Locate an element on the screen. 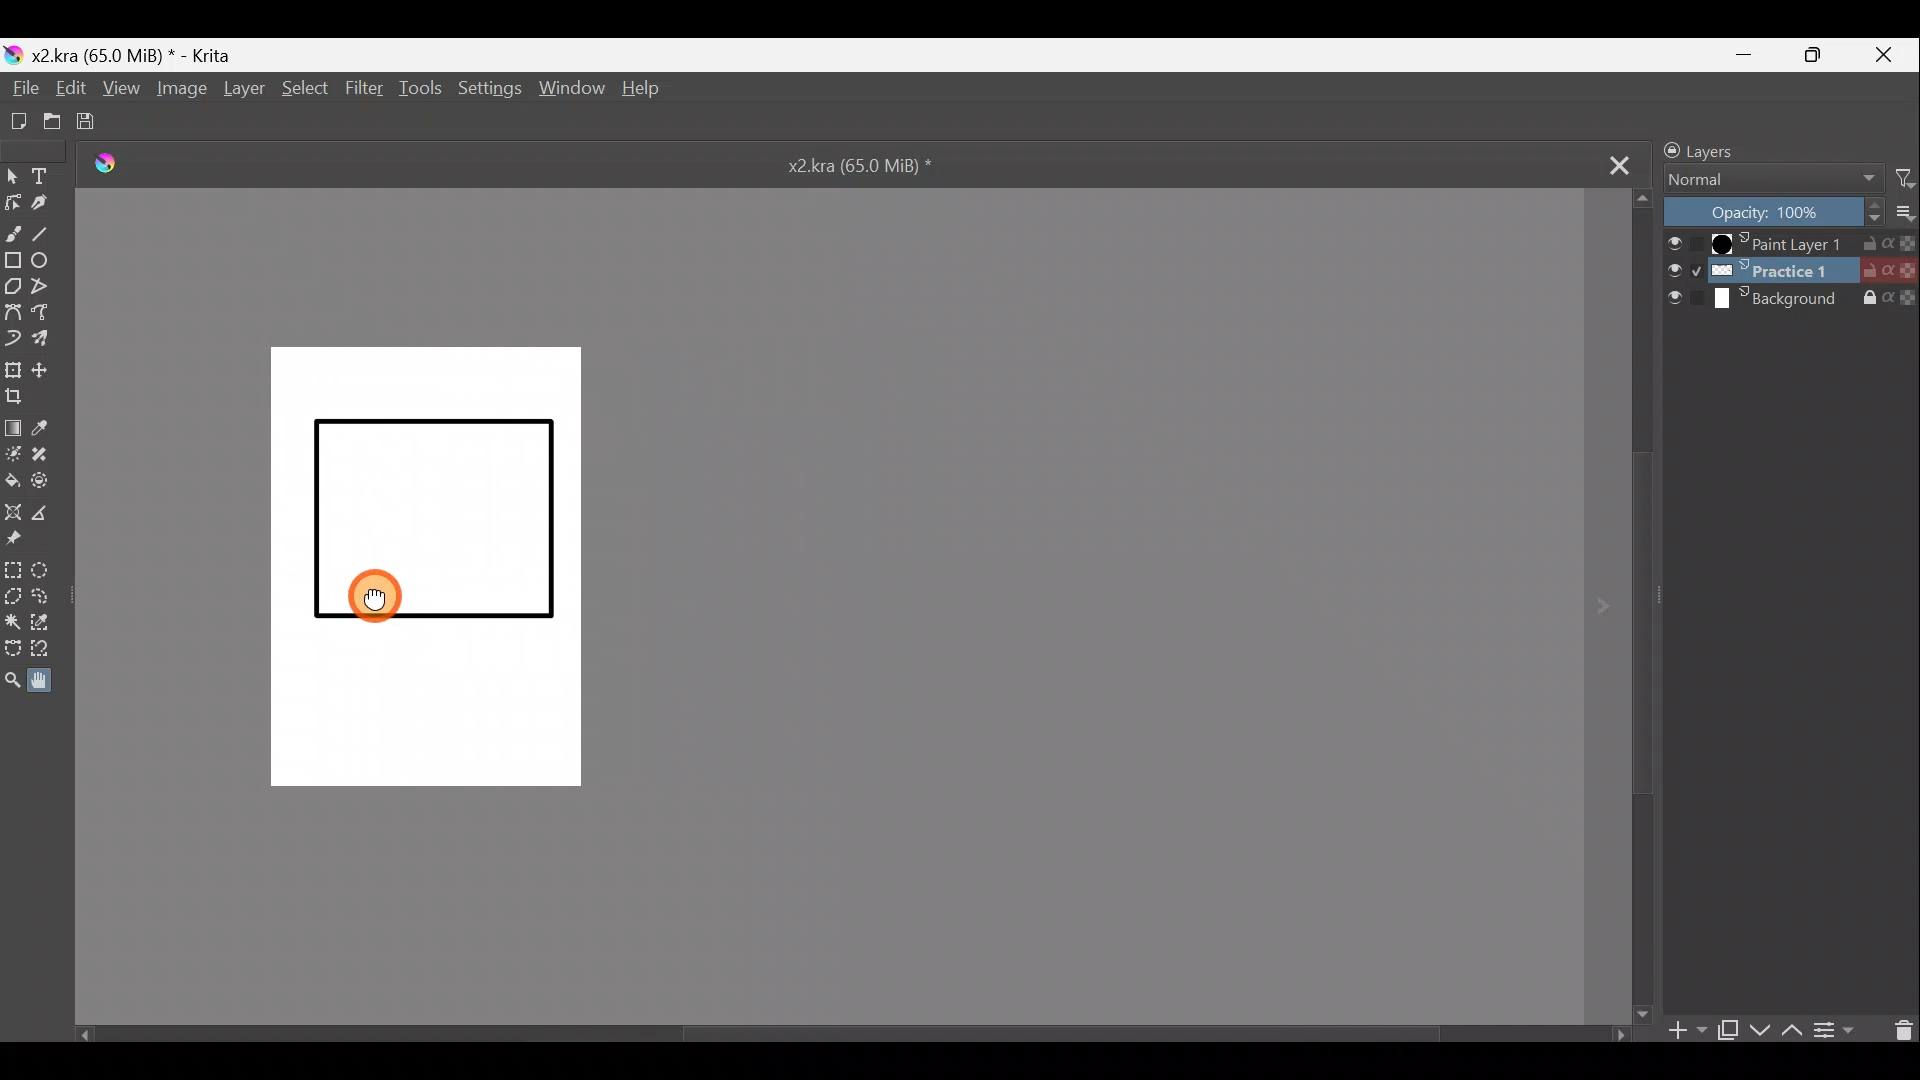 This screenshot has height=1080, width=1920. Elliptical selection tool is located at coordinates (46, 572).